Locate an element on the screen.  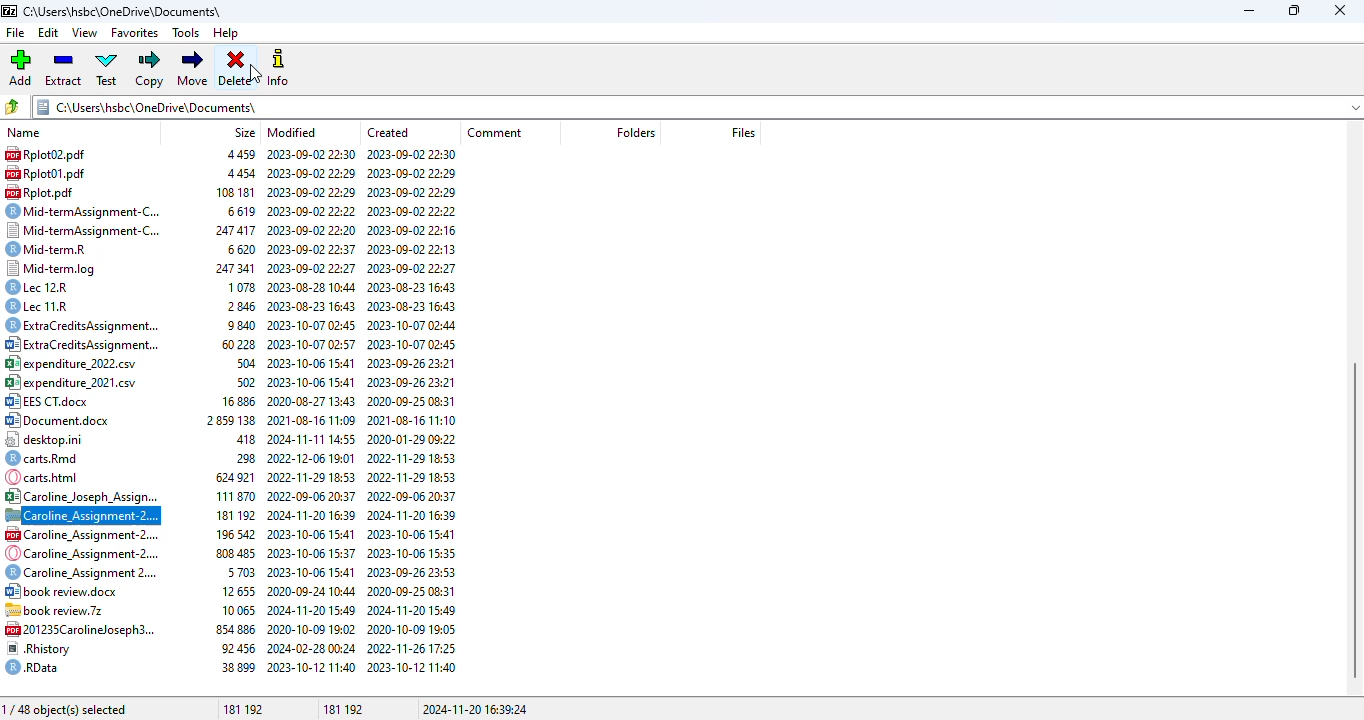
38899 is located at coordinates (237, 666).